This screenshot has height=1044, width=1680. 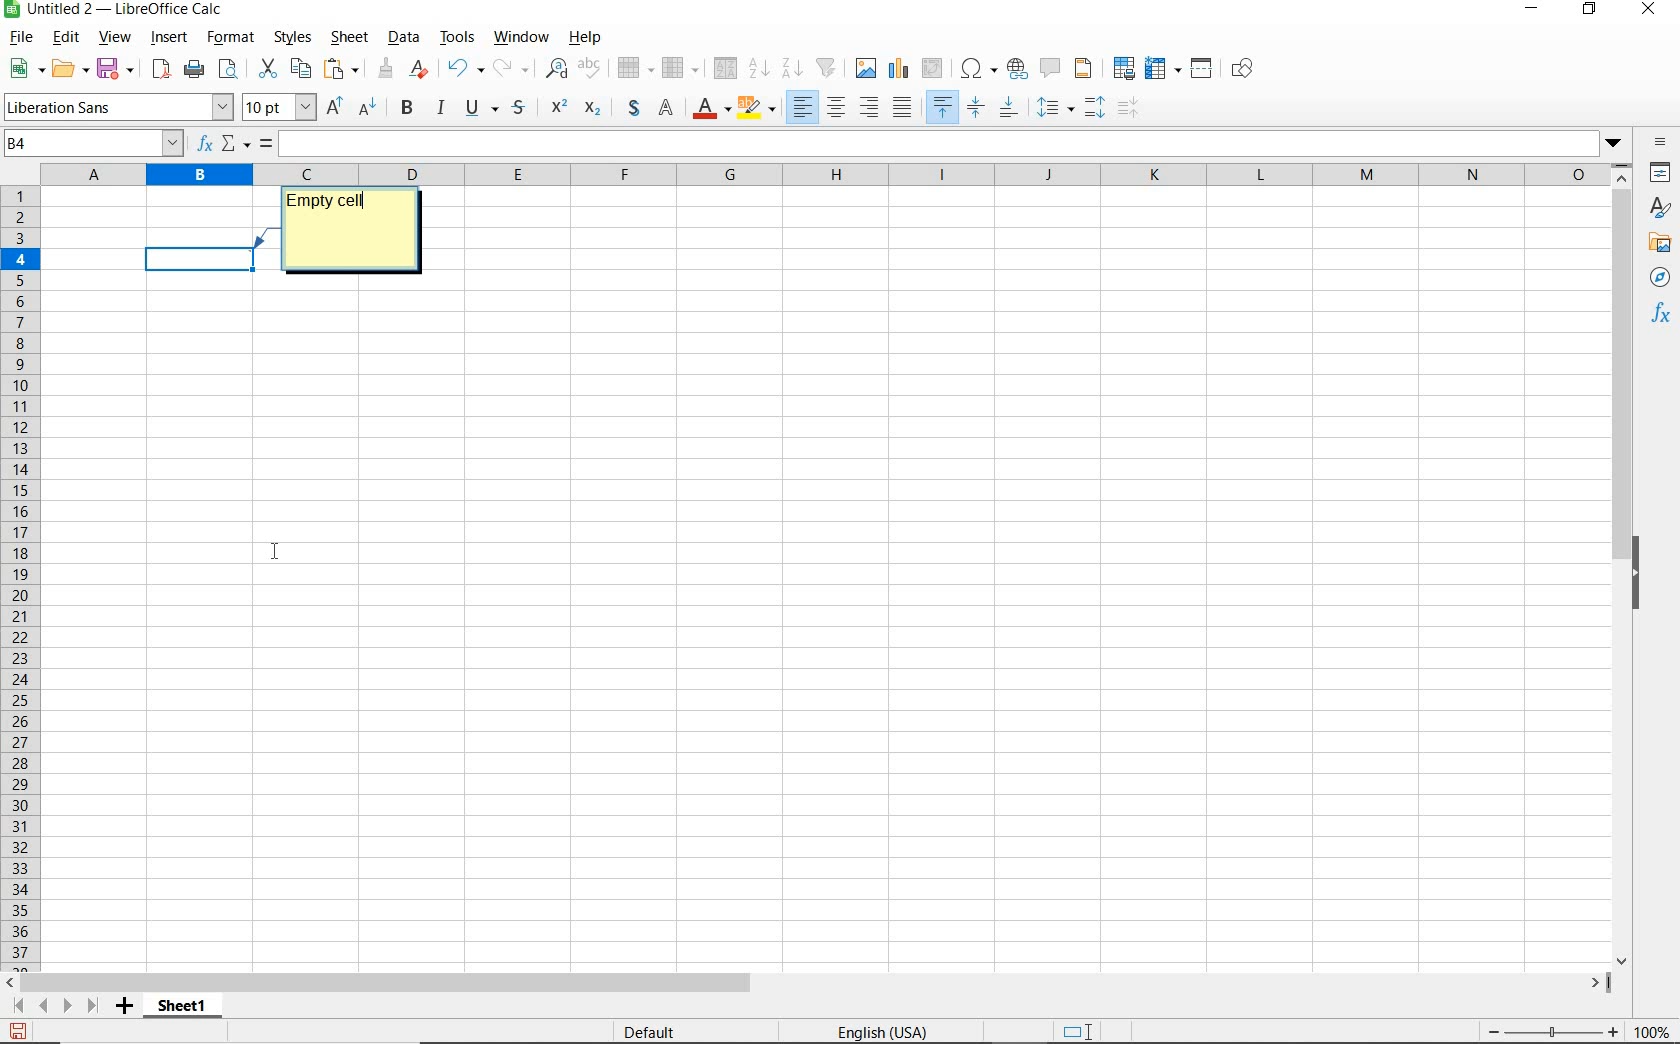 I want to click on sort, so click(x=724, y=68).